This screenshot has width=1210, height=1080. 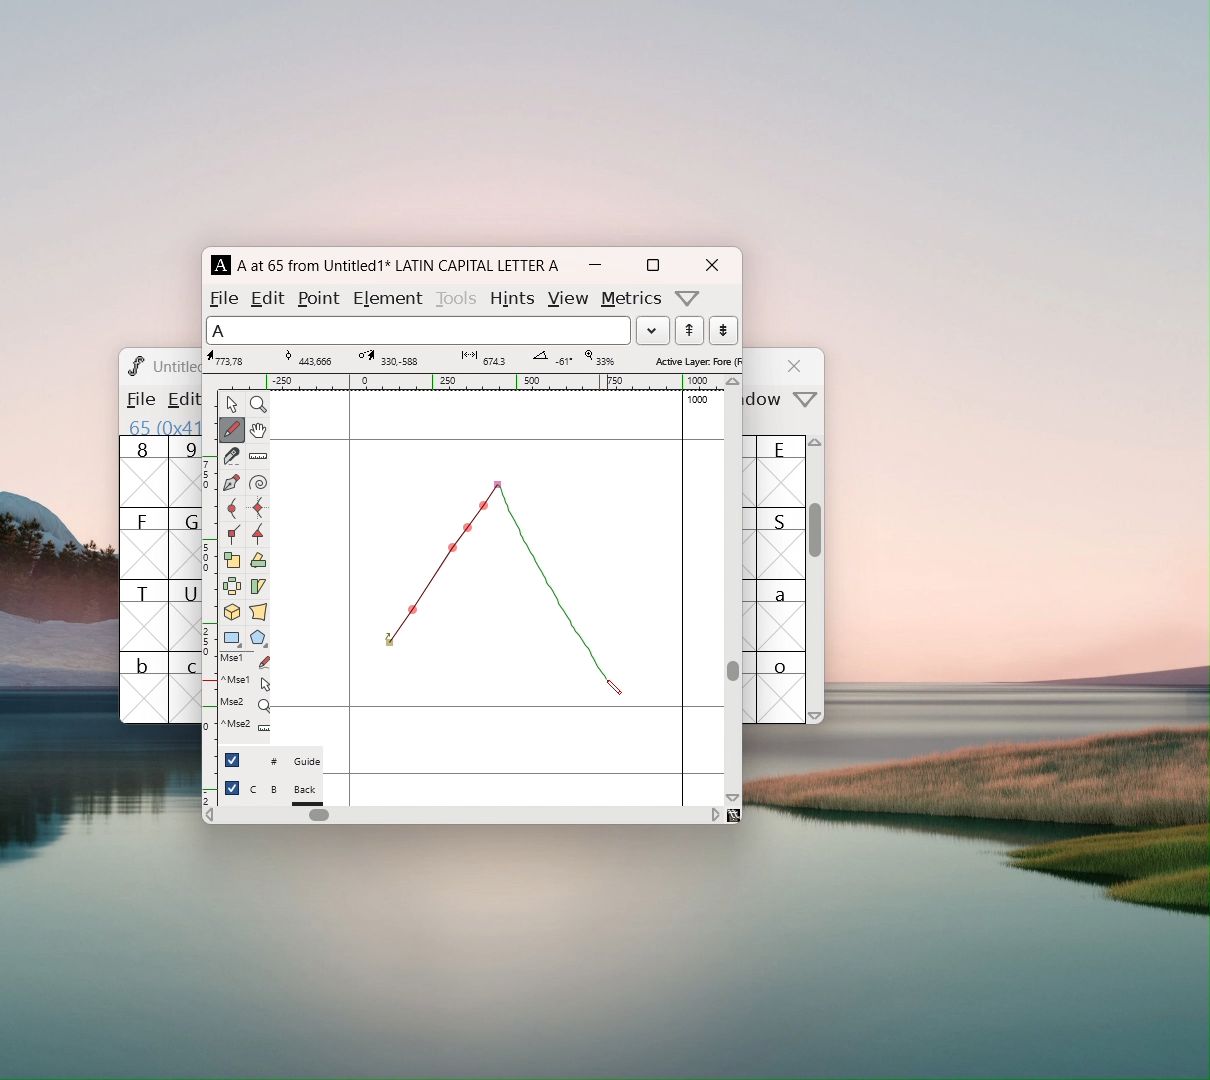 What do you see at coordinates (186, 688) in the screenshot?
I see `c` at bounding box center [186, 688].